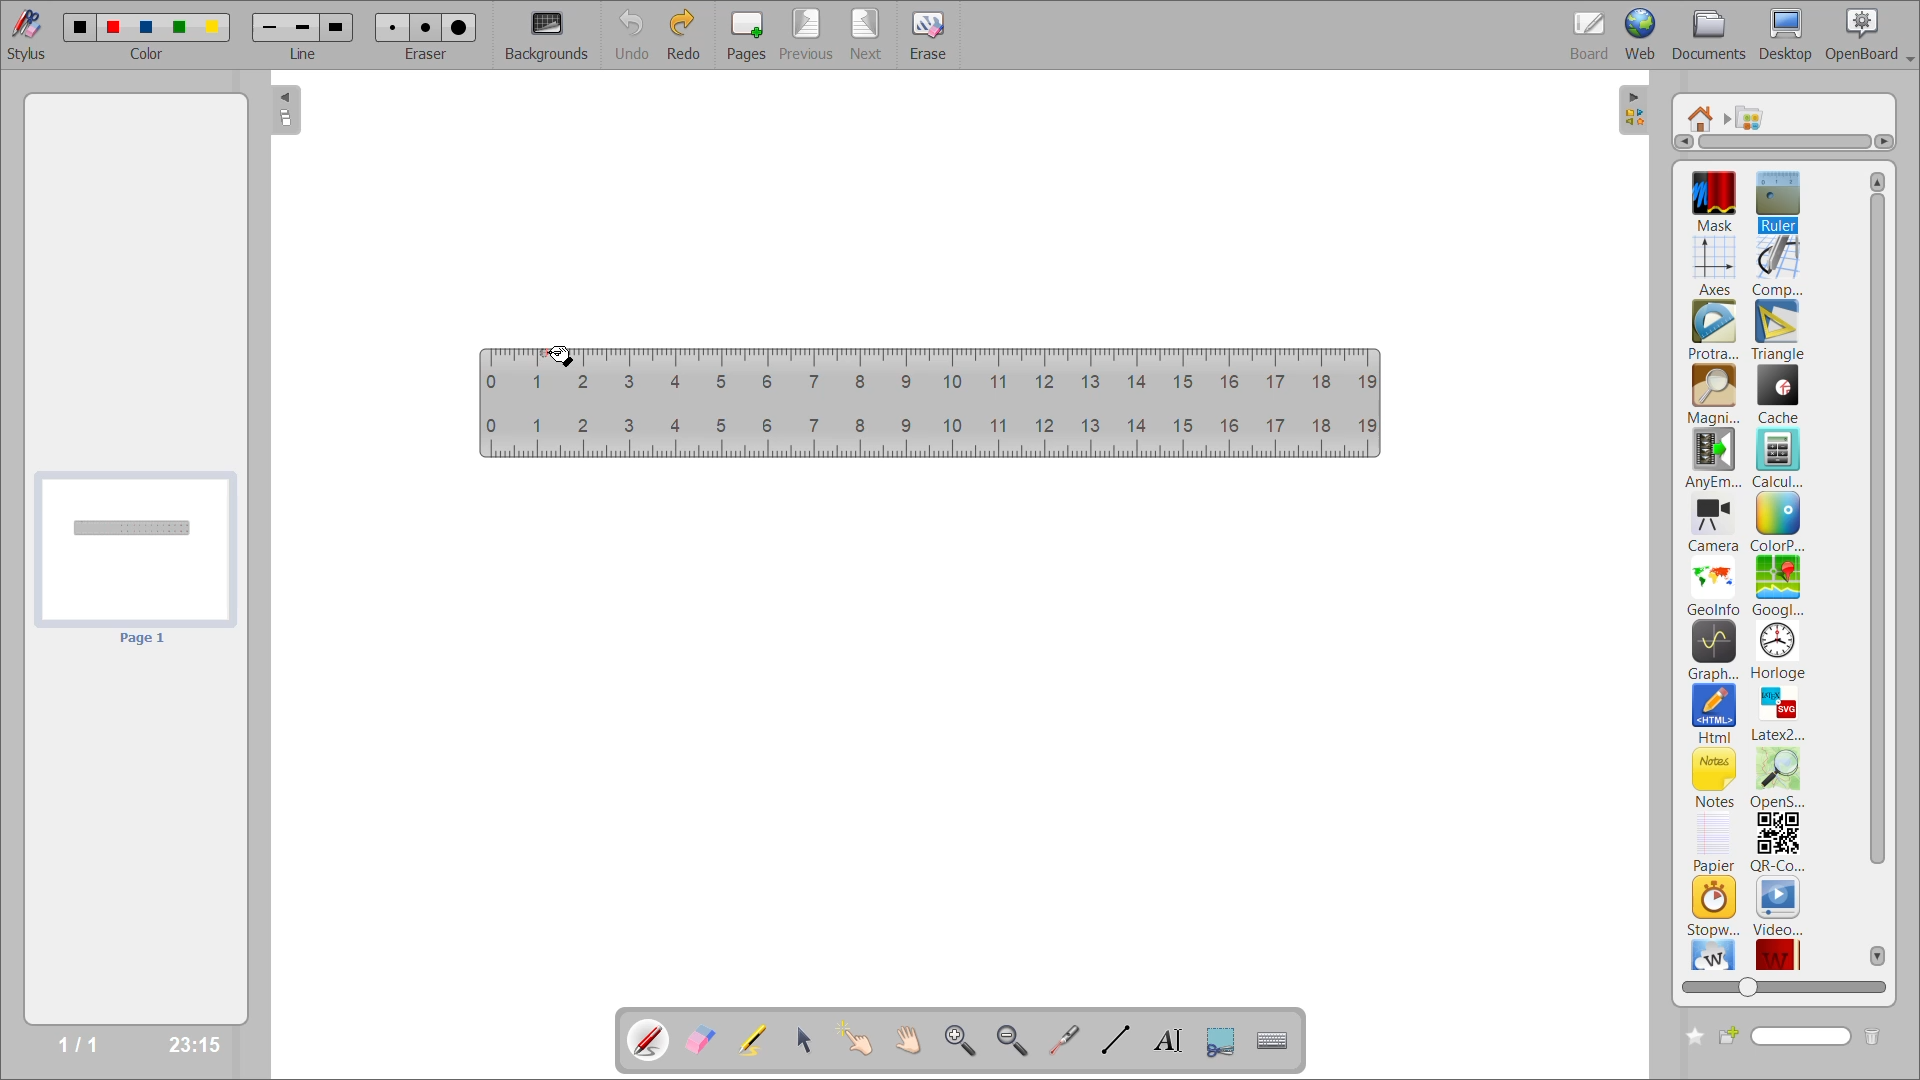 The width and height of the screenshot is (1920, 1080). What do you see at coordinates (84, 1045) in the screenshot?
I see `1/1` at bounding box center [84, 1045].